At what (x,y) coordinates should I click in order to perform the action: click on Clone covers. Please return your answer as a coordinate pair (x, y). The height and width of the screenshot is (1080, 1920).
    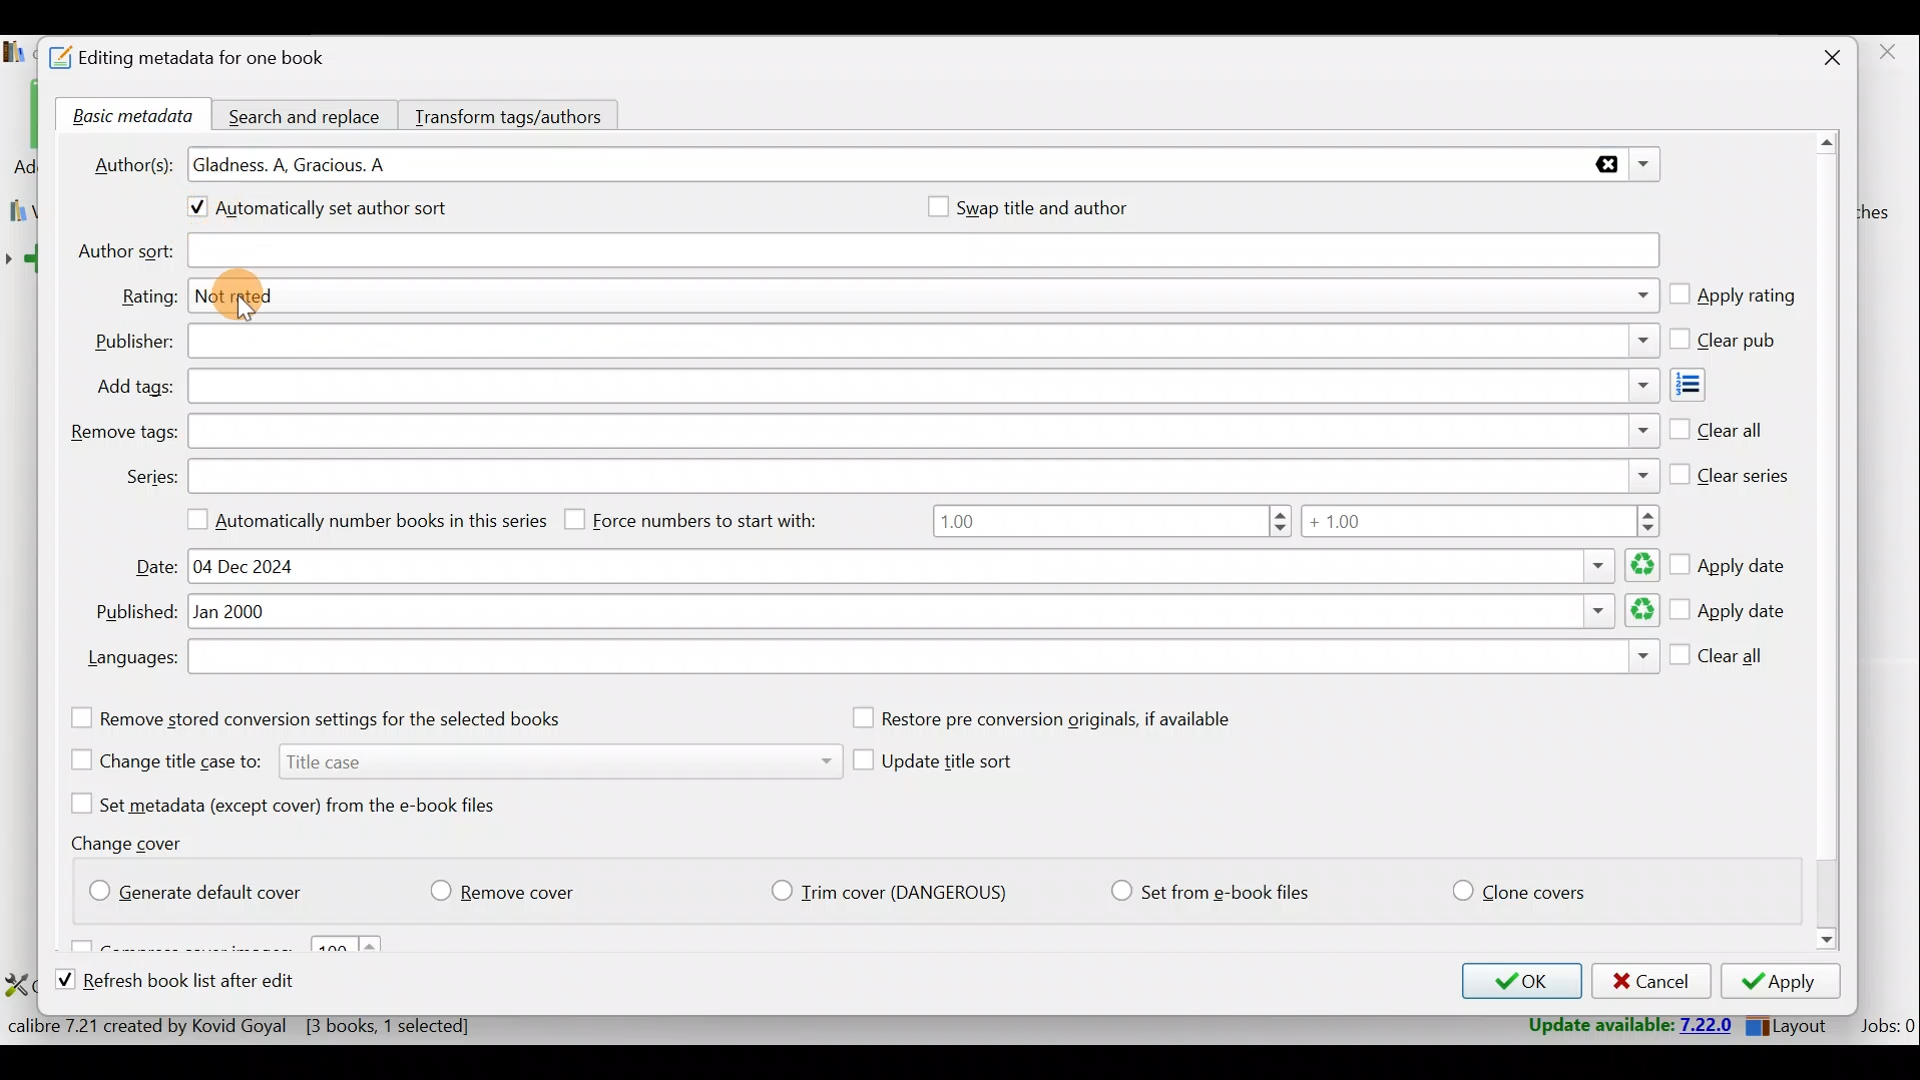
    Looking at the image, I should click on (1515, 887).